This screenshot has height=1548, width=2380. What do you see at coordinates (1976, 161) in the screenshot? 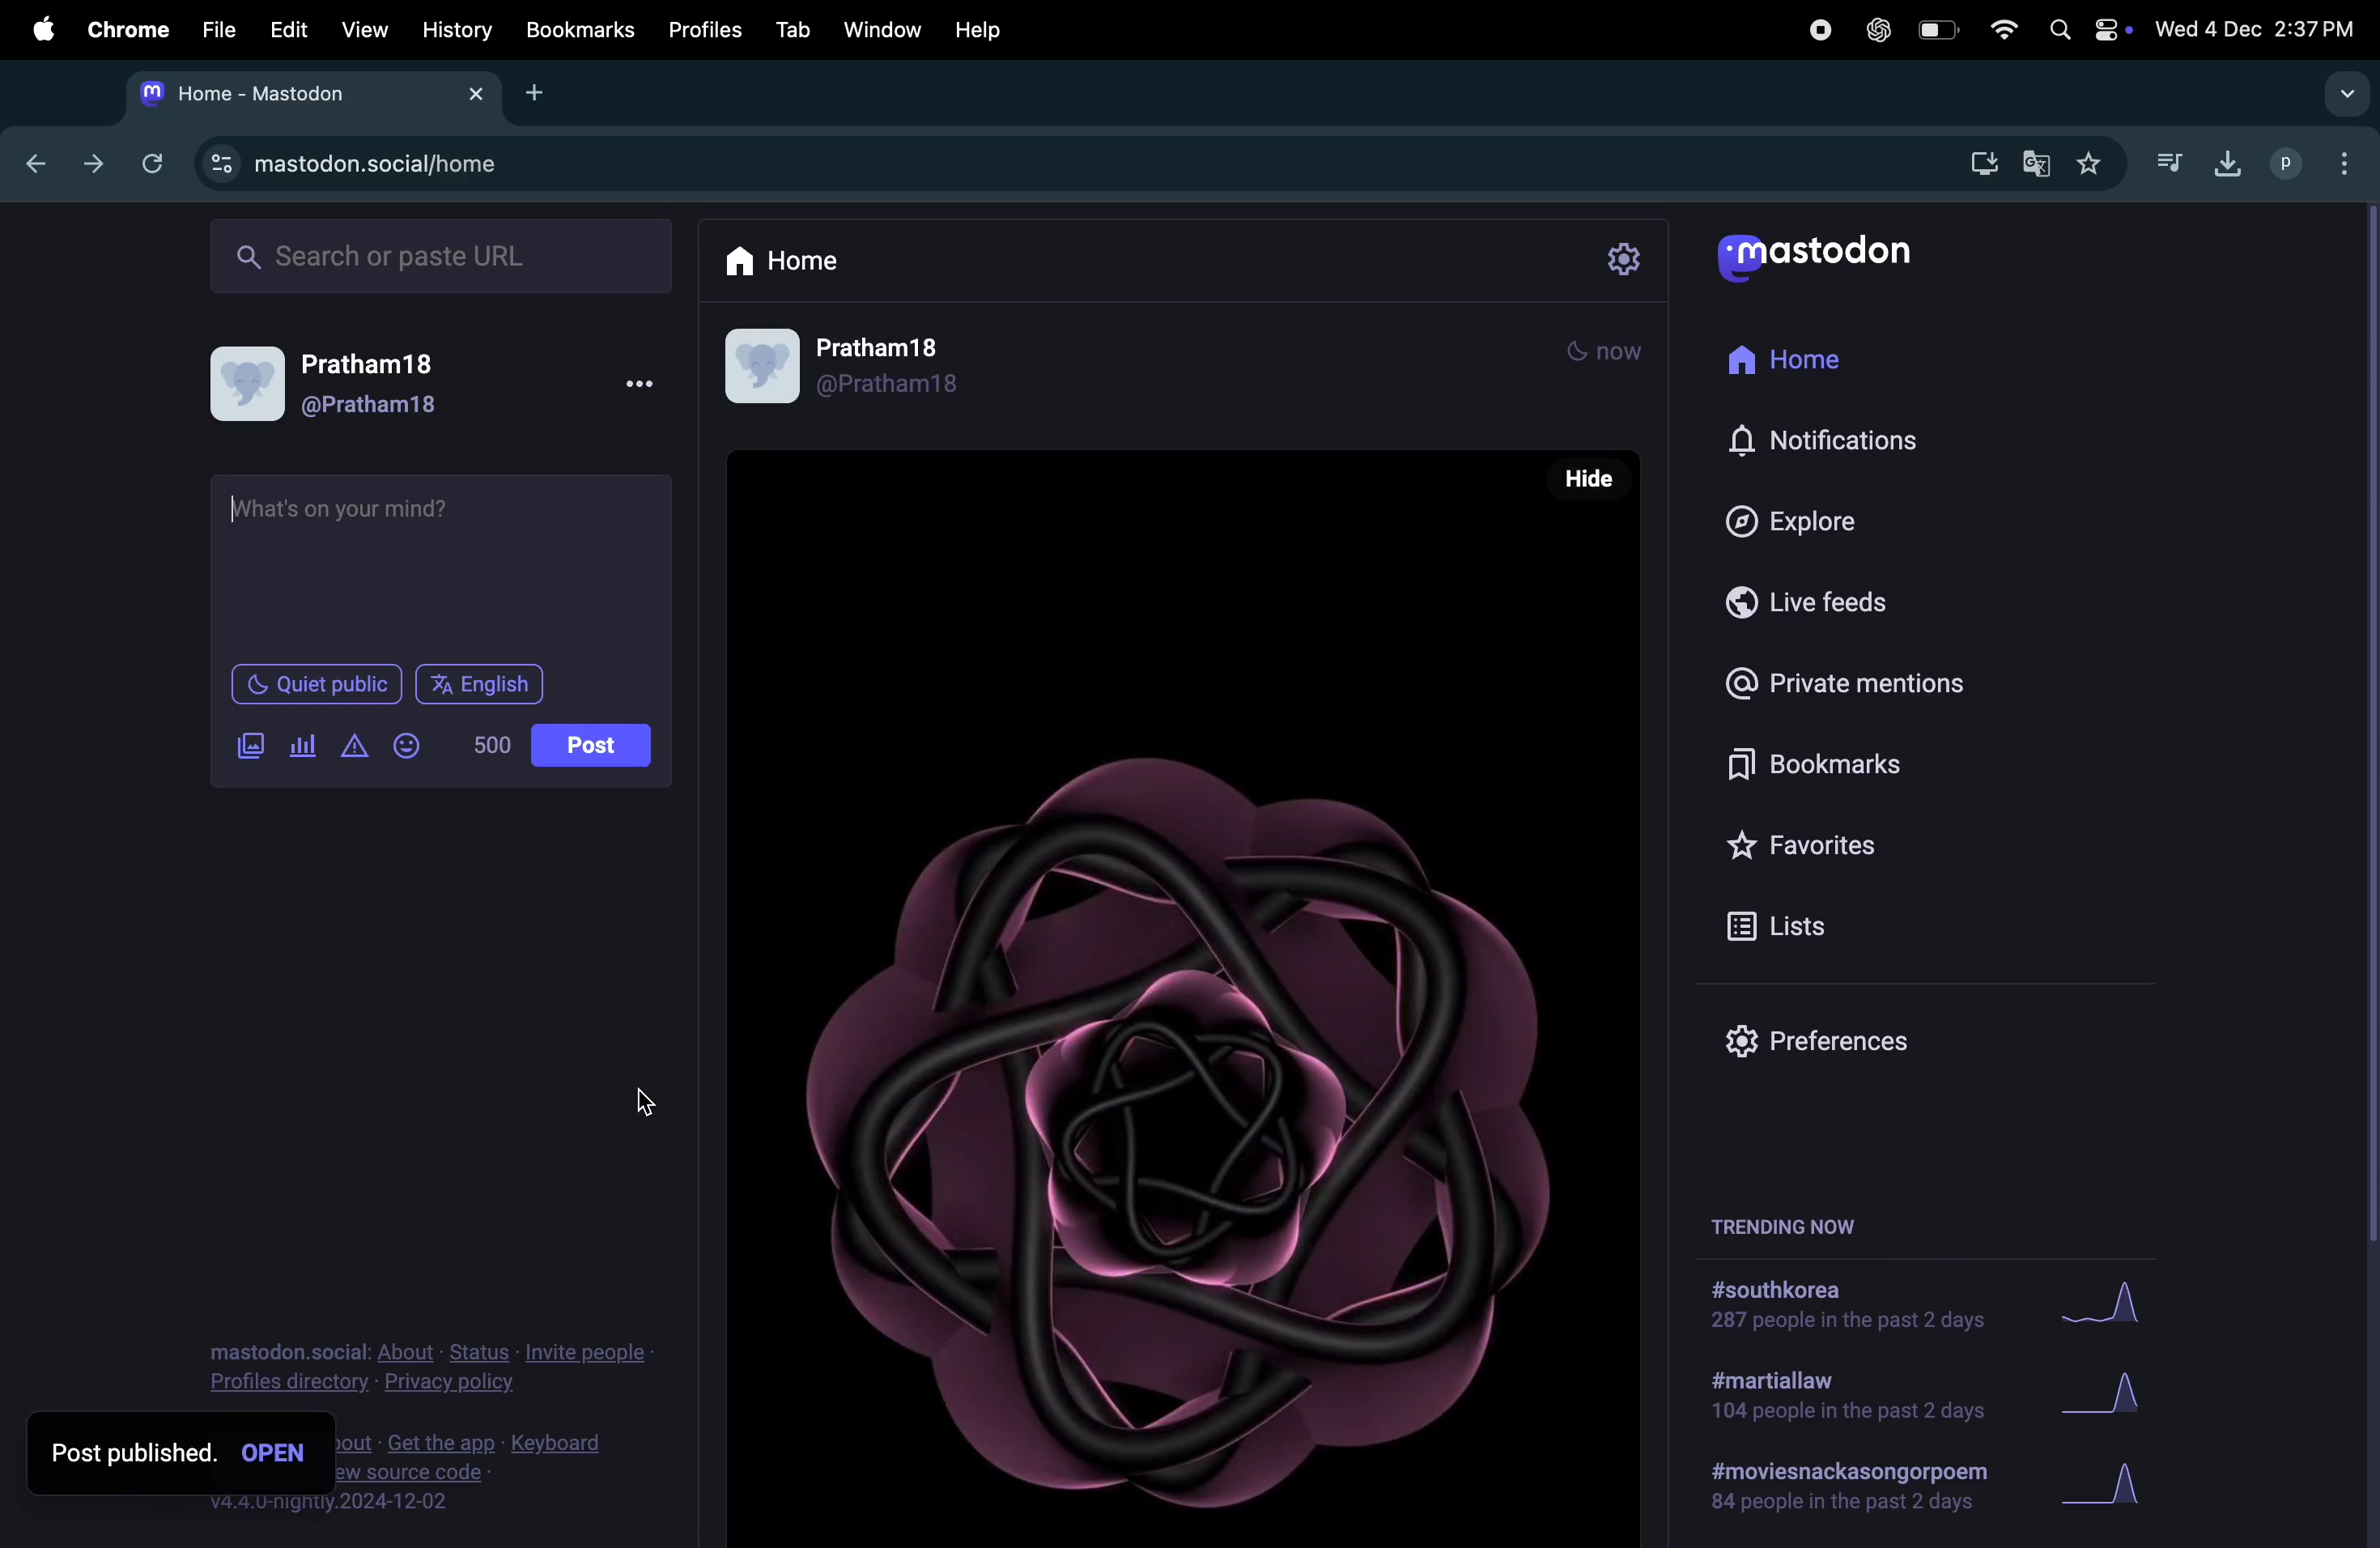
I see `download mastodon` at bounding box center [1976, 161].